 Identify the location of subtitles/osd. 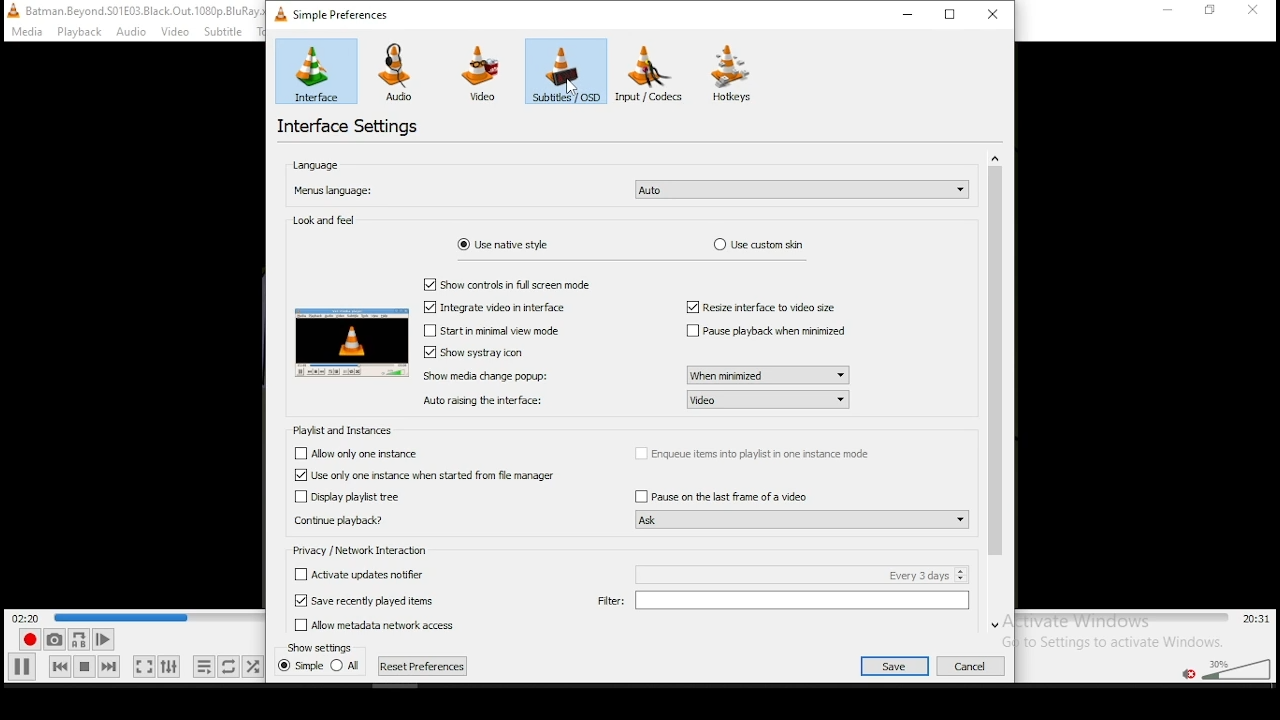
(566, 71).